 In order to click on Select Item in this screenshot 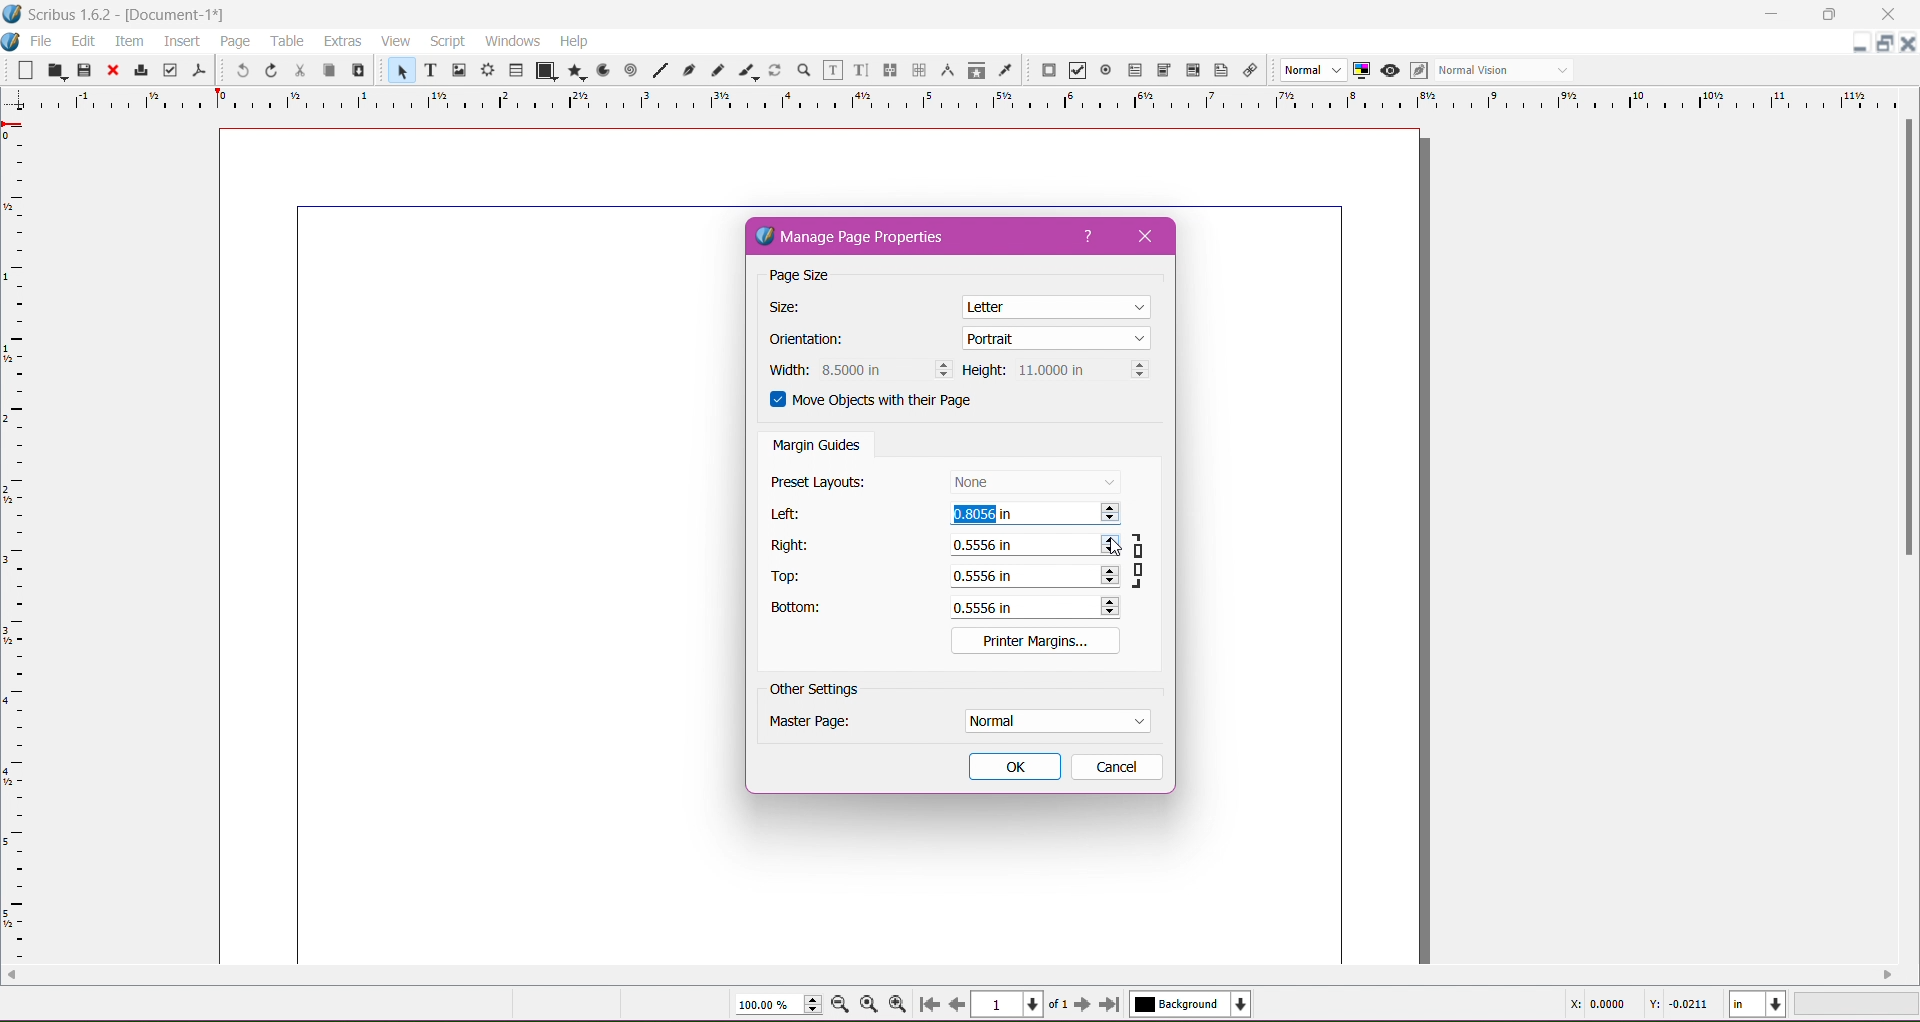, I will do `click(398, 71)`.